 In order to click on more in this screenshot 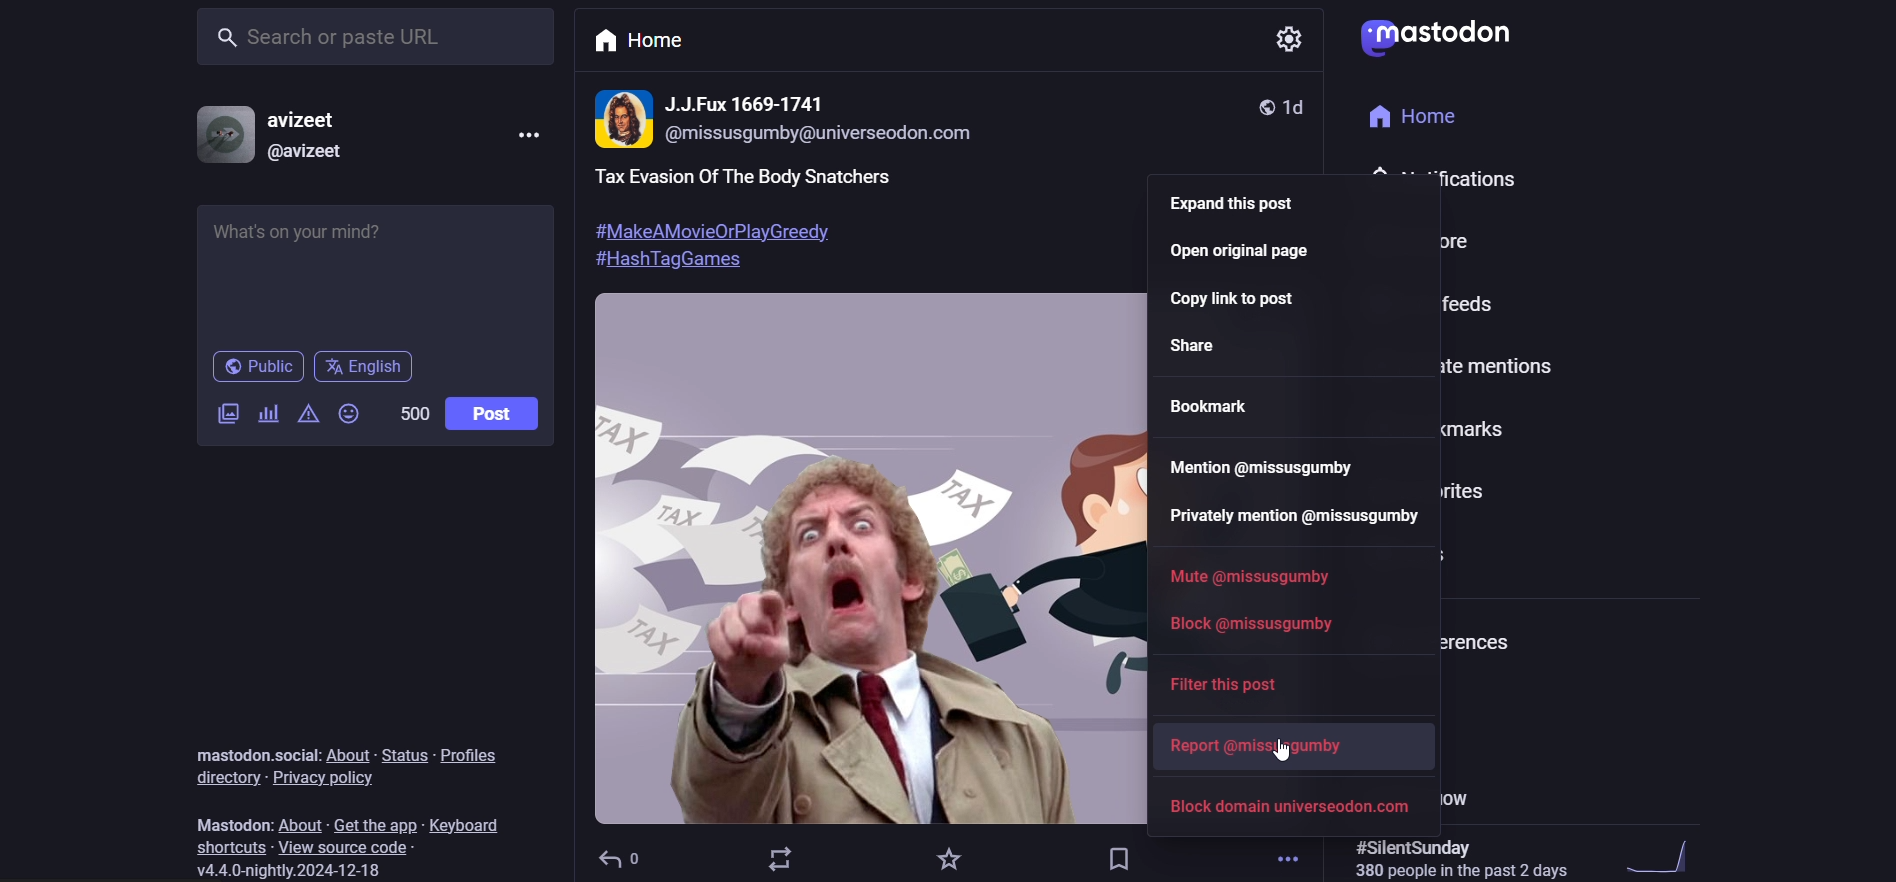, I will do `click(531, 137)`.